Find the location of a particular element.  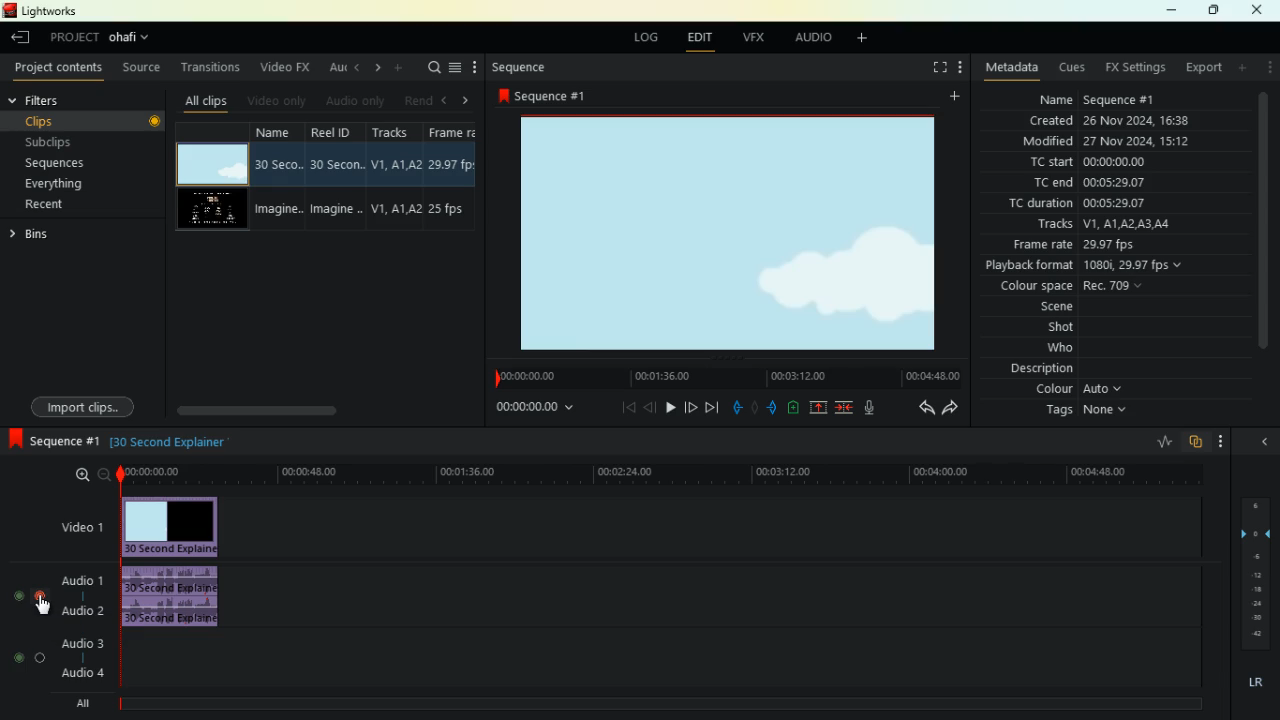

more is located at coordinates (472, 64).